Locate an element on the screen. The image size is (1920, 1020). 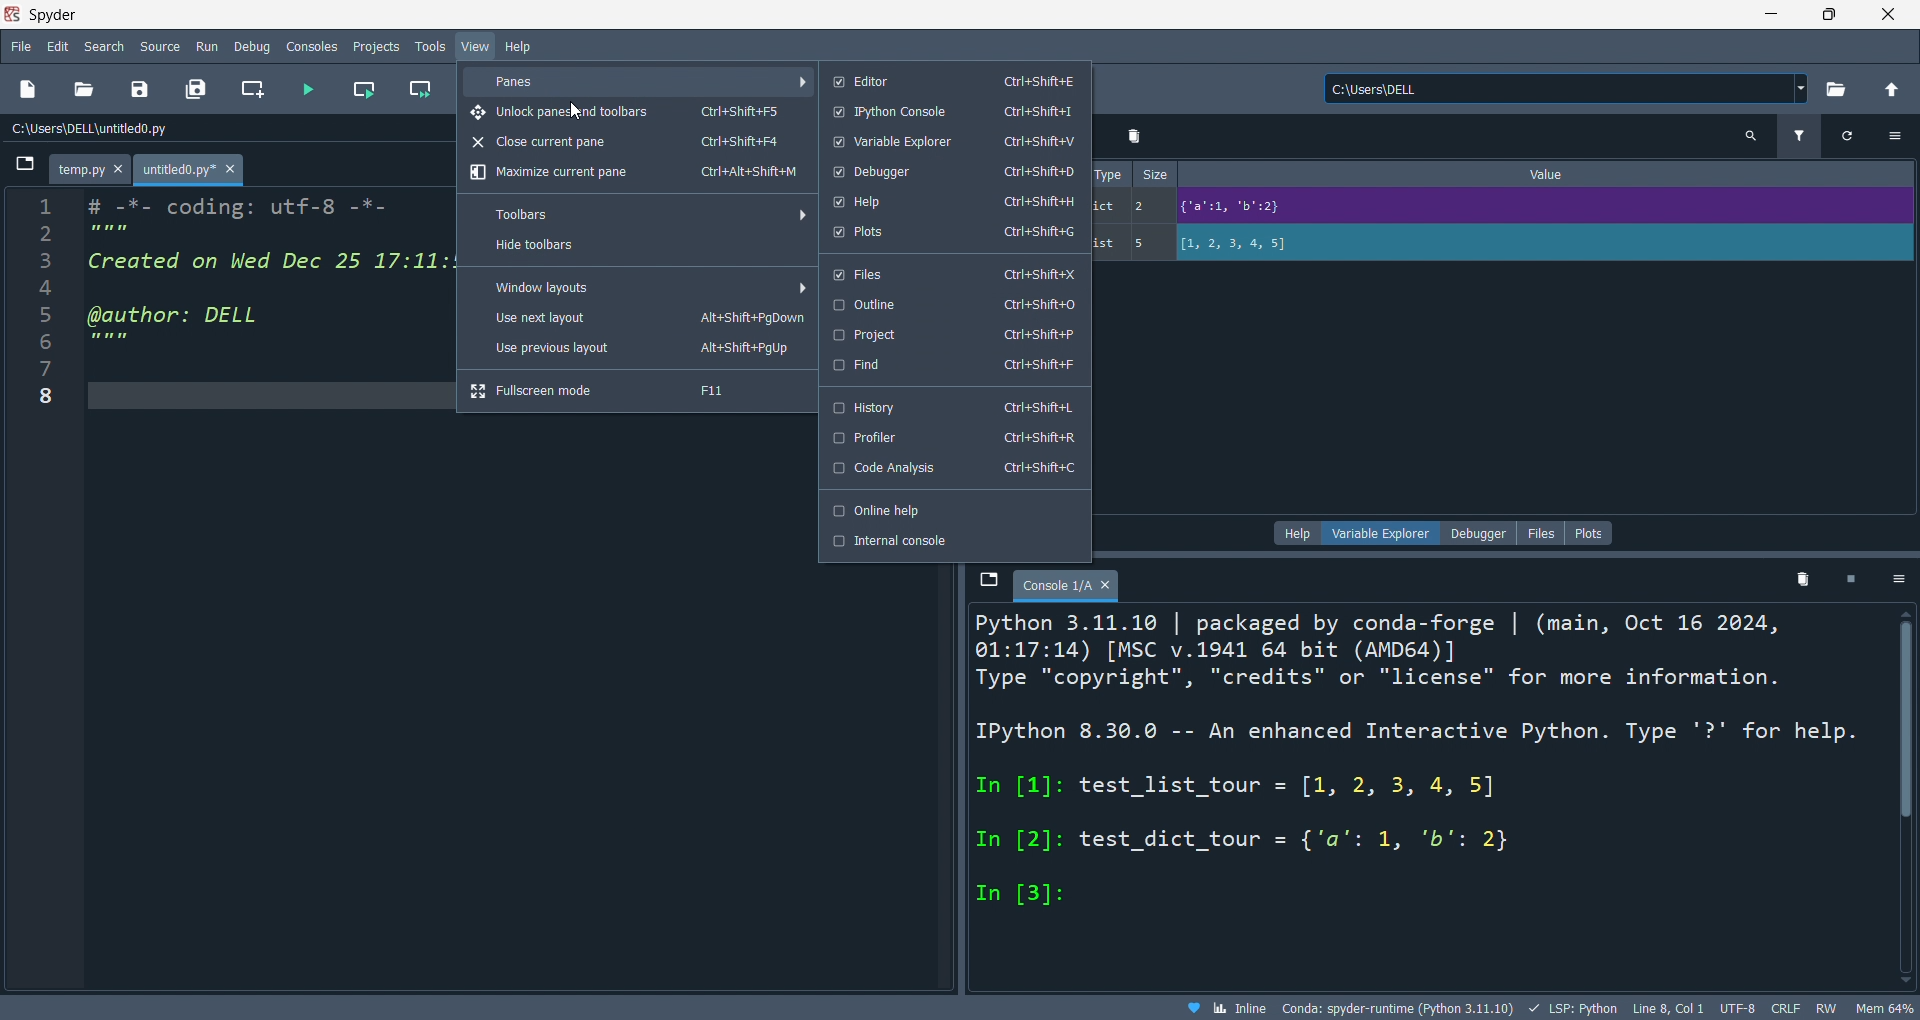
search is located at coordinates (1751, 137).